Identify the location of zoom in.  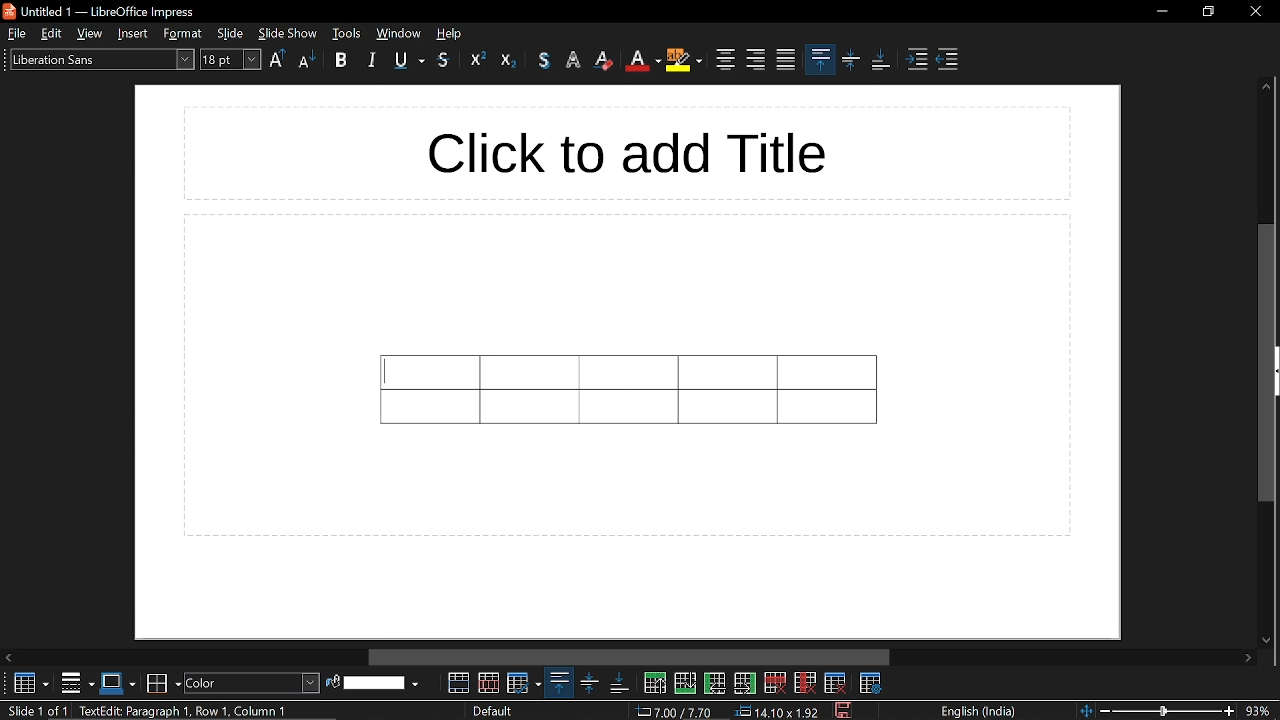
(1230, 711).